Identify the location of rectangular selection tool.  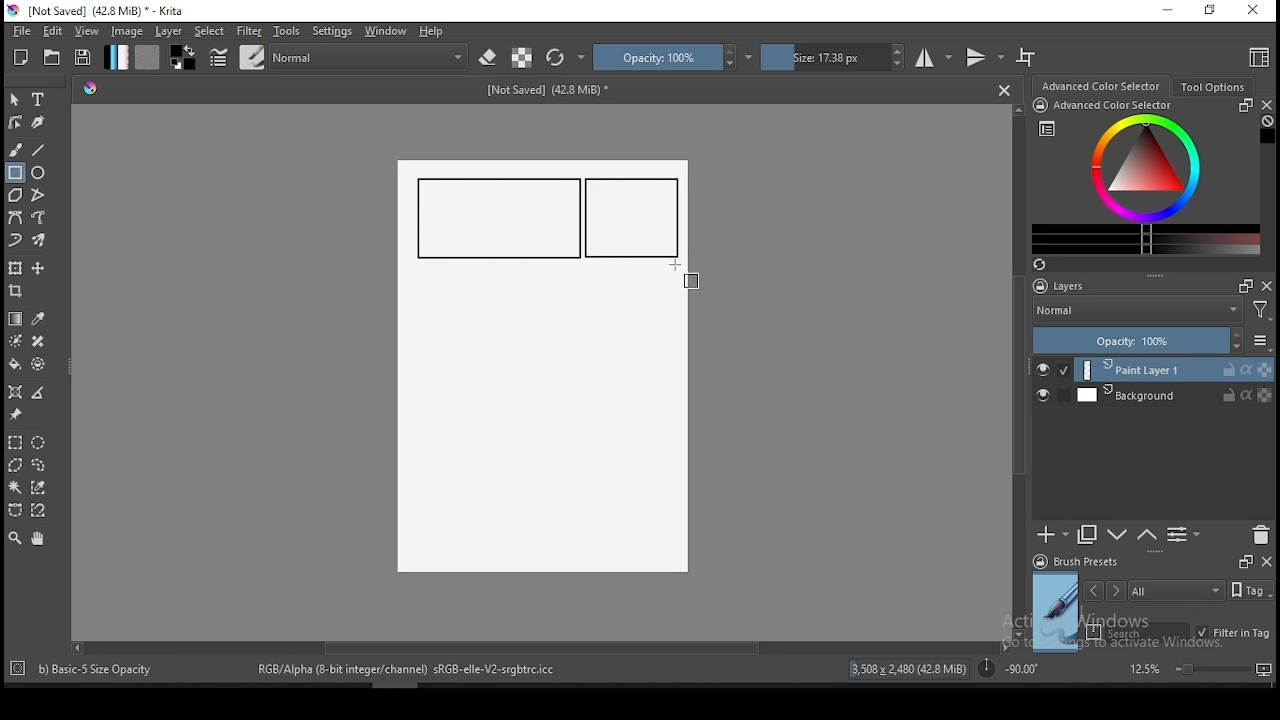
(14, 442).